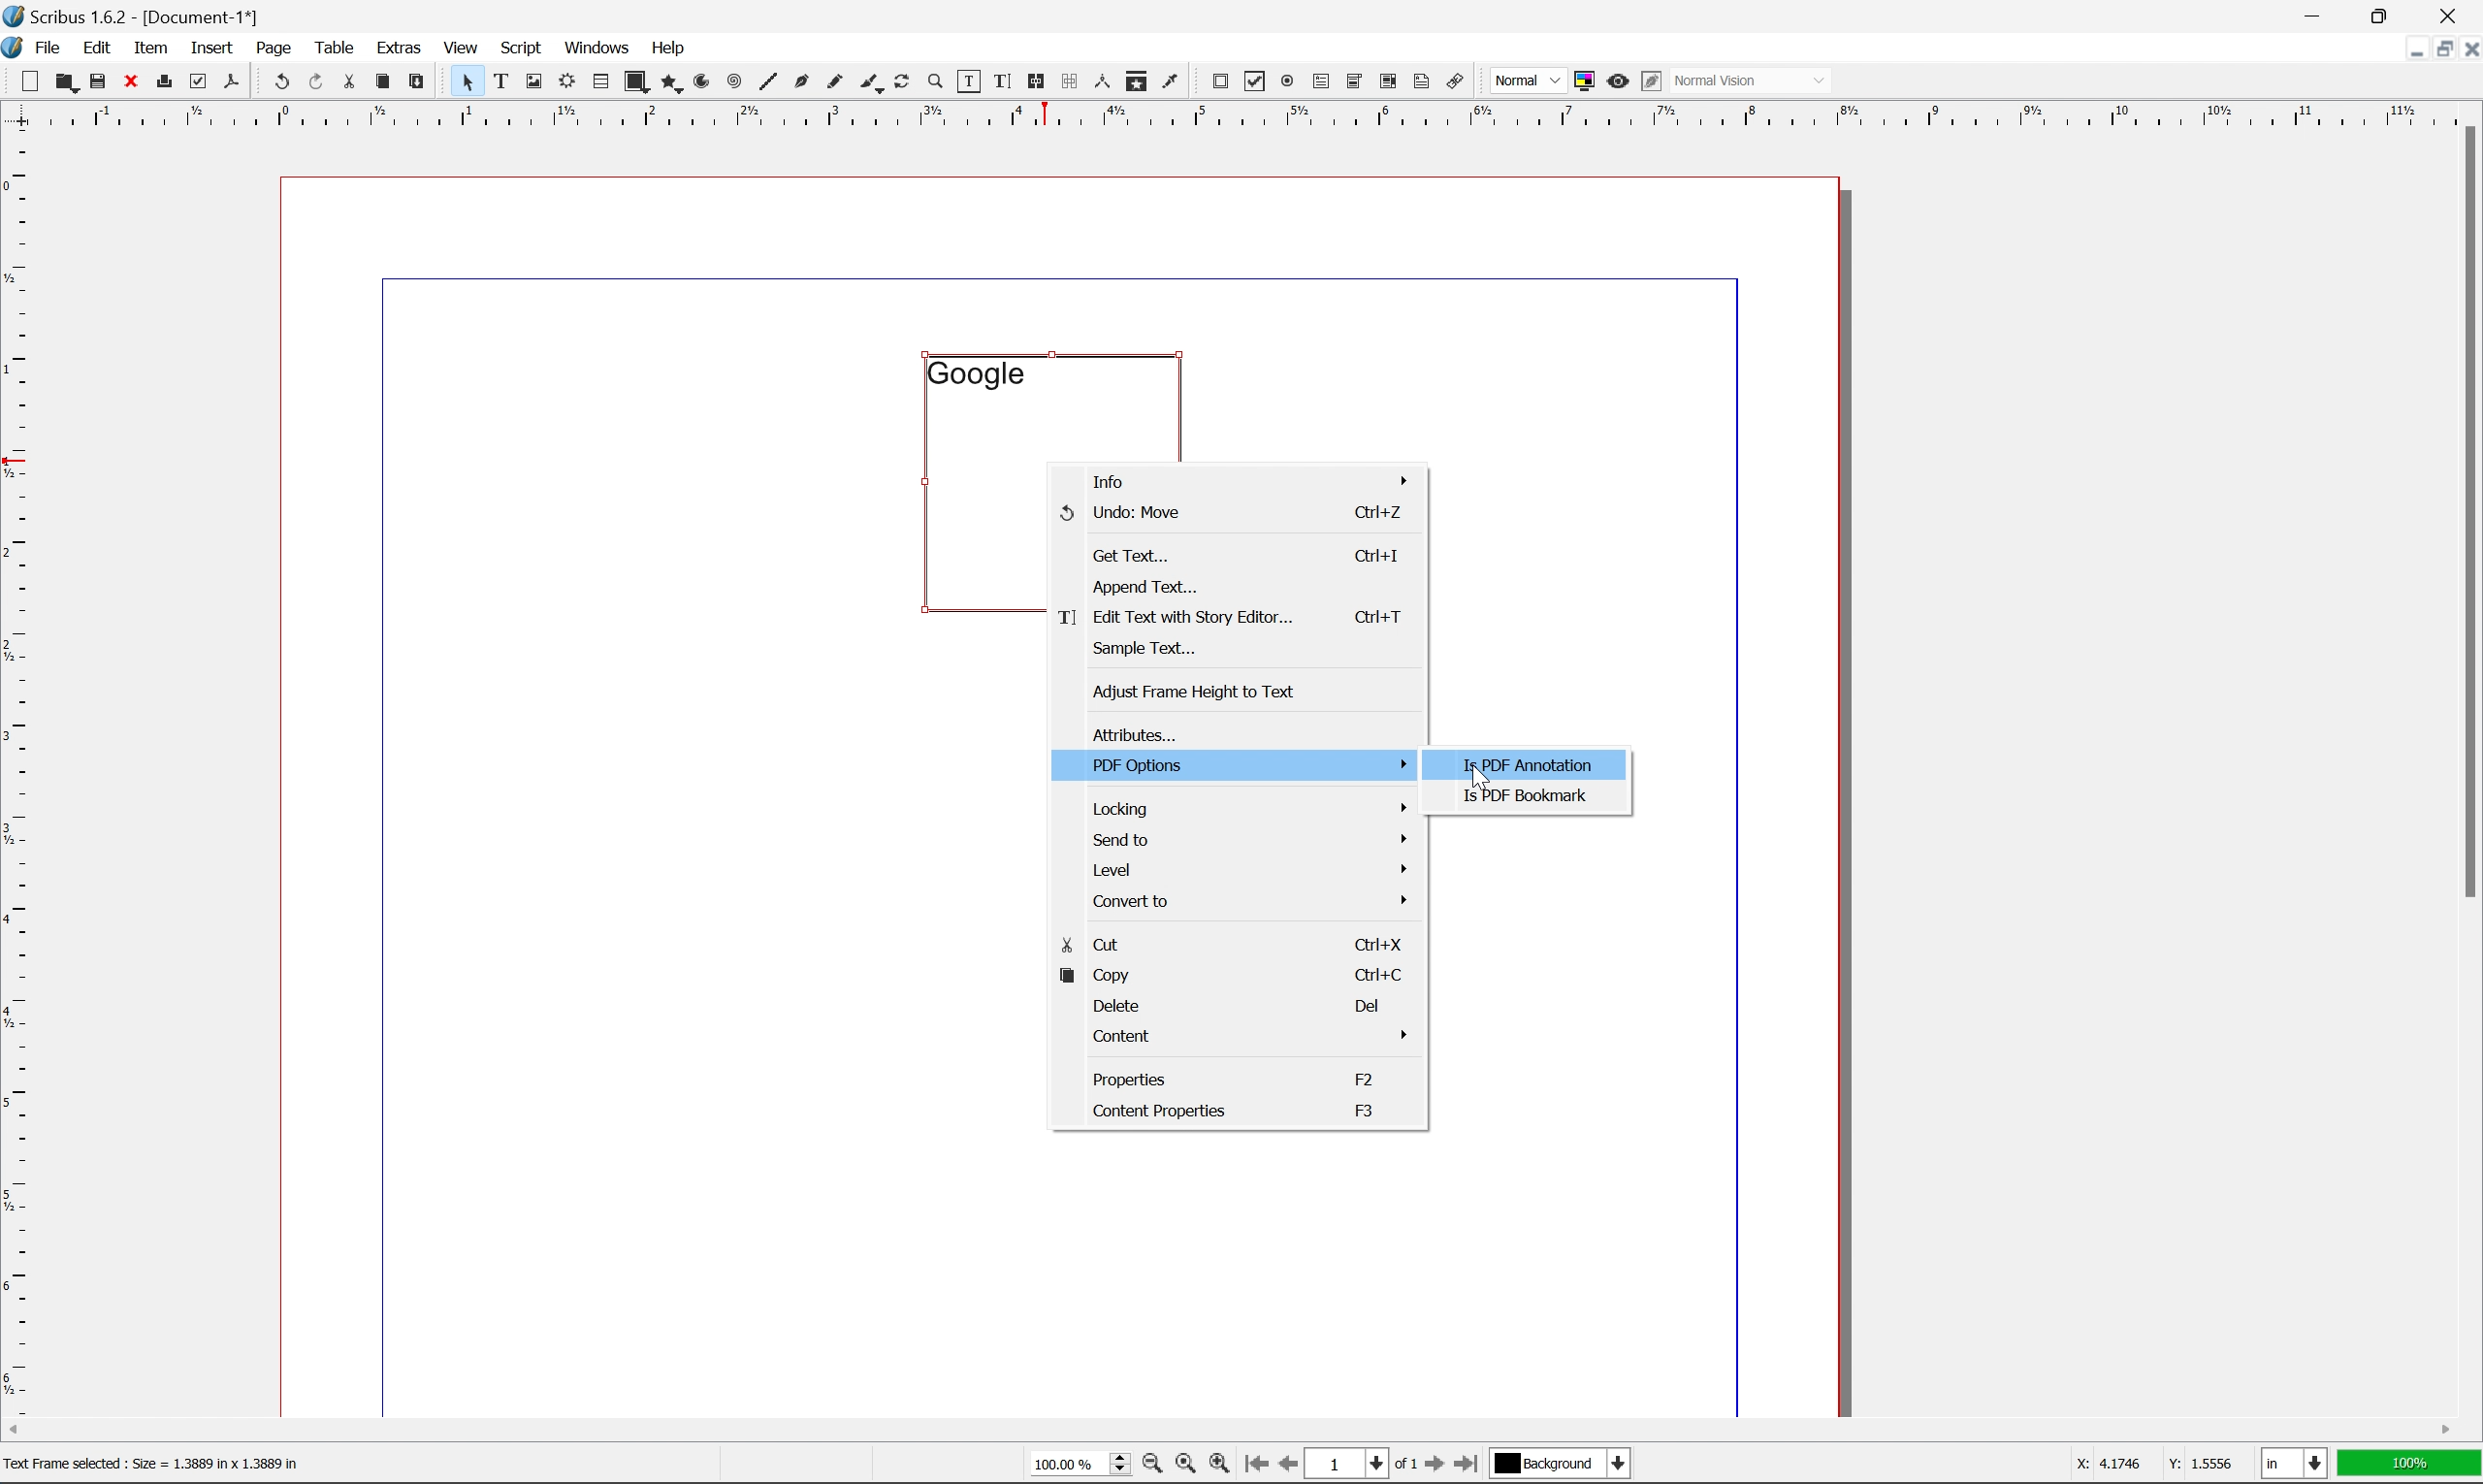 This screenshot has width=2483, height=1484. Describe the element at coordinates (1529, 795) in the screenshot. I see `is pdf bookmark` at that location.